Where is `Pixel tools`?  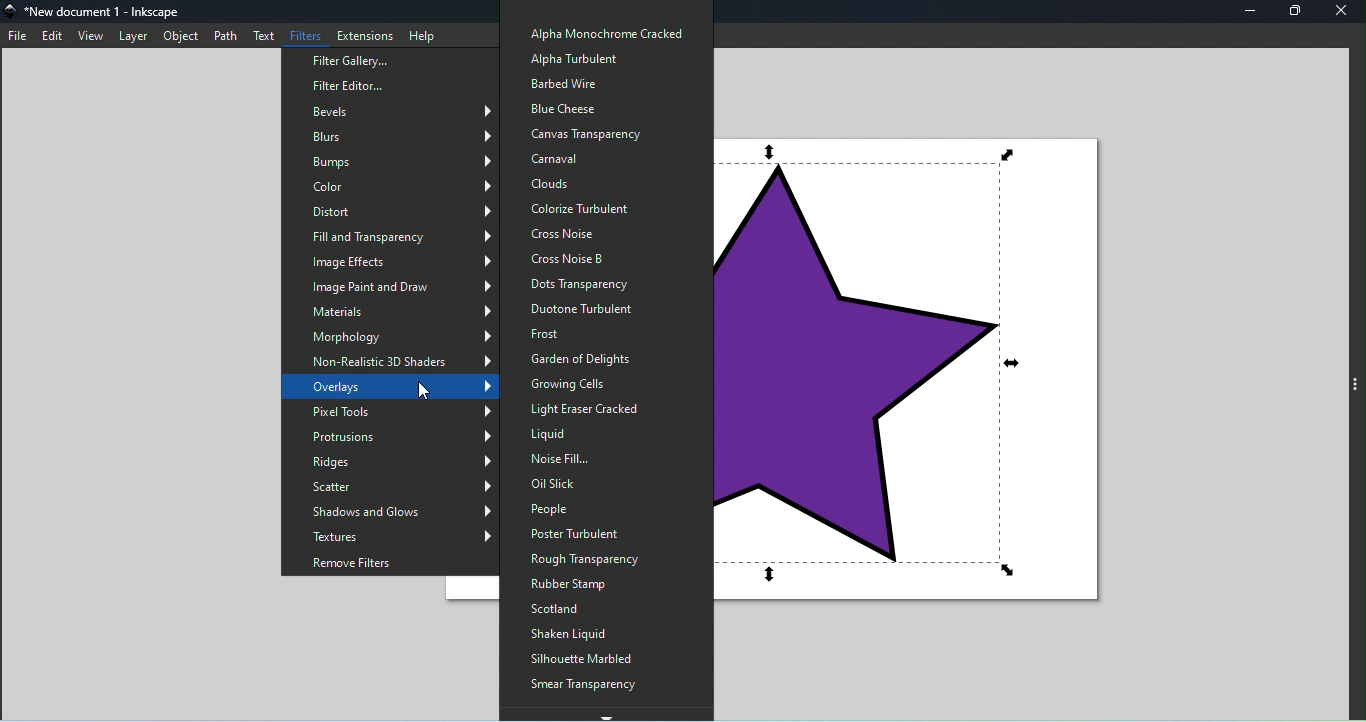
Pixel tools is located at coordinates (399, 414).